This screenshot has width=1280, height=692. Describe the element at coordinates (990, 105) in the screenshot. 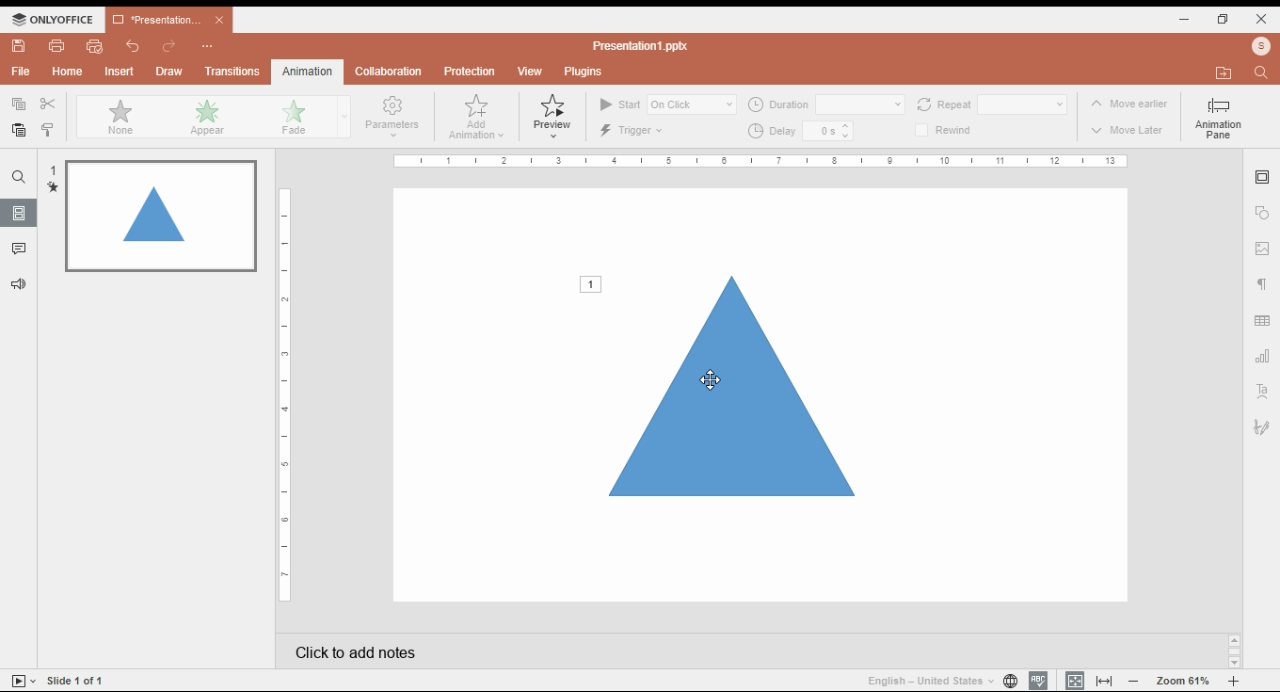

I see `repeat` at that location.